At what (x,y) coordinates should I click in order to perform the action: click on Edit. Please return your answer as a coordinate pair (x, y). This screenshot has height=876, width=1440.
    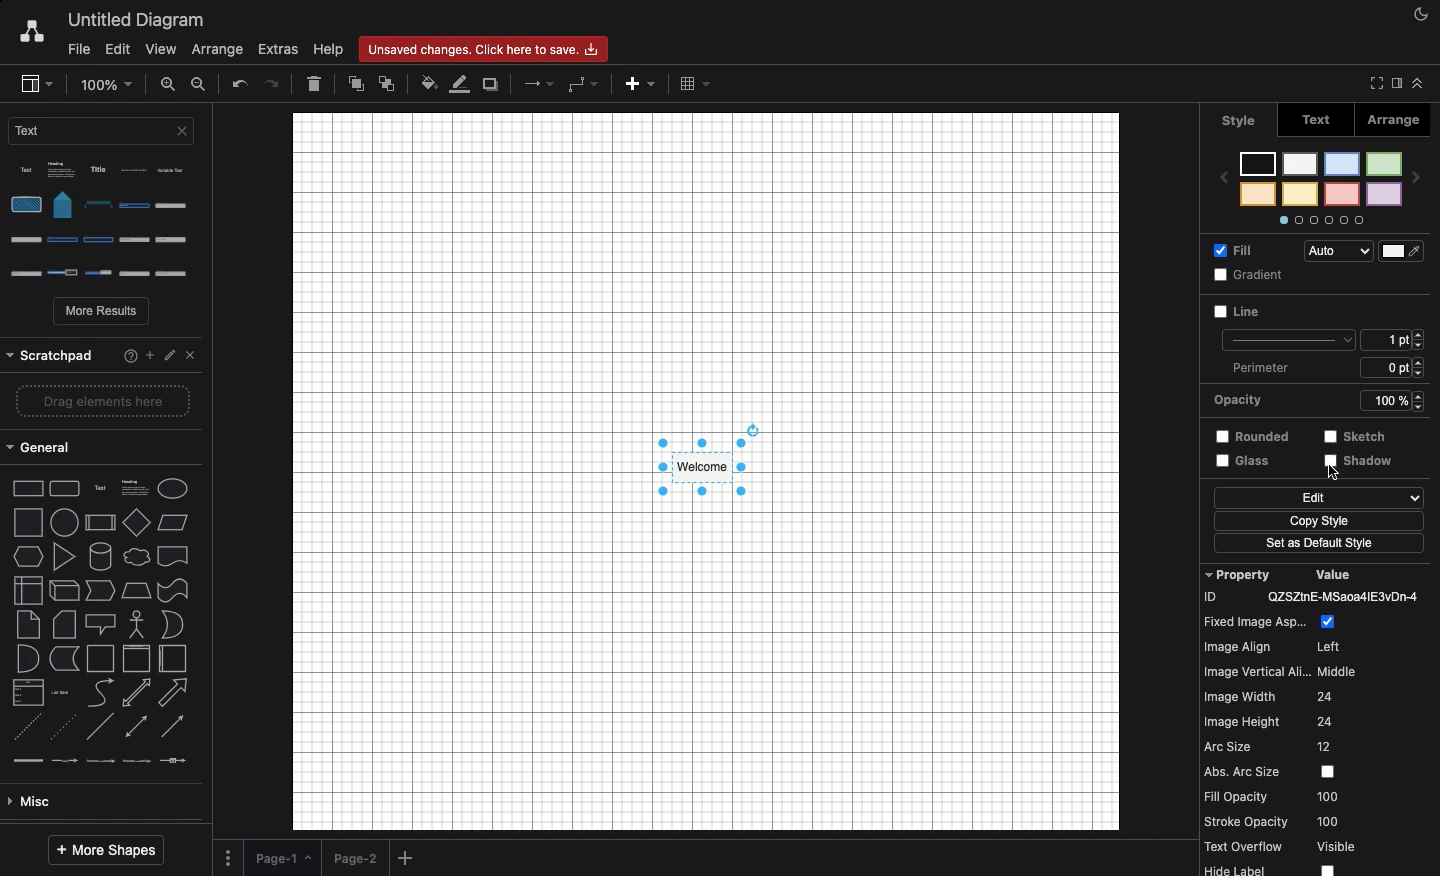
    Looking at the image, I should click on (1242, 463).